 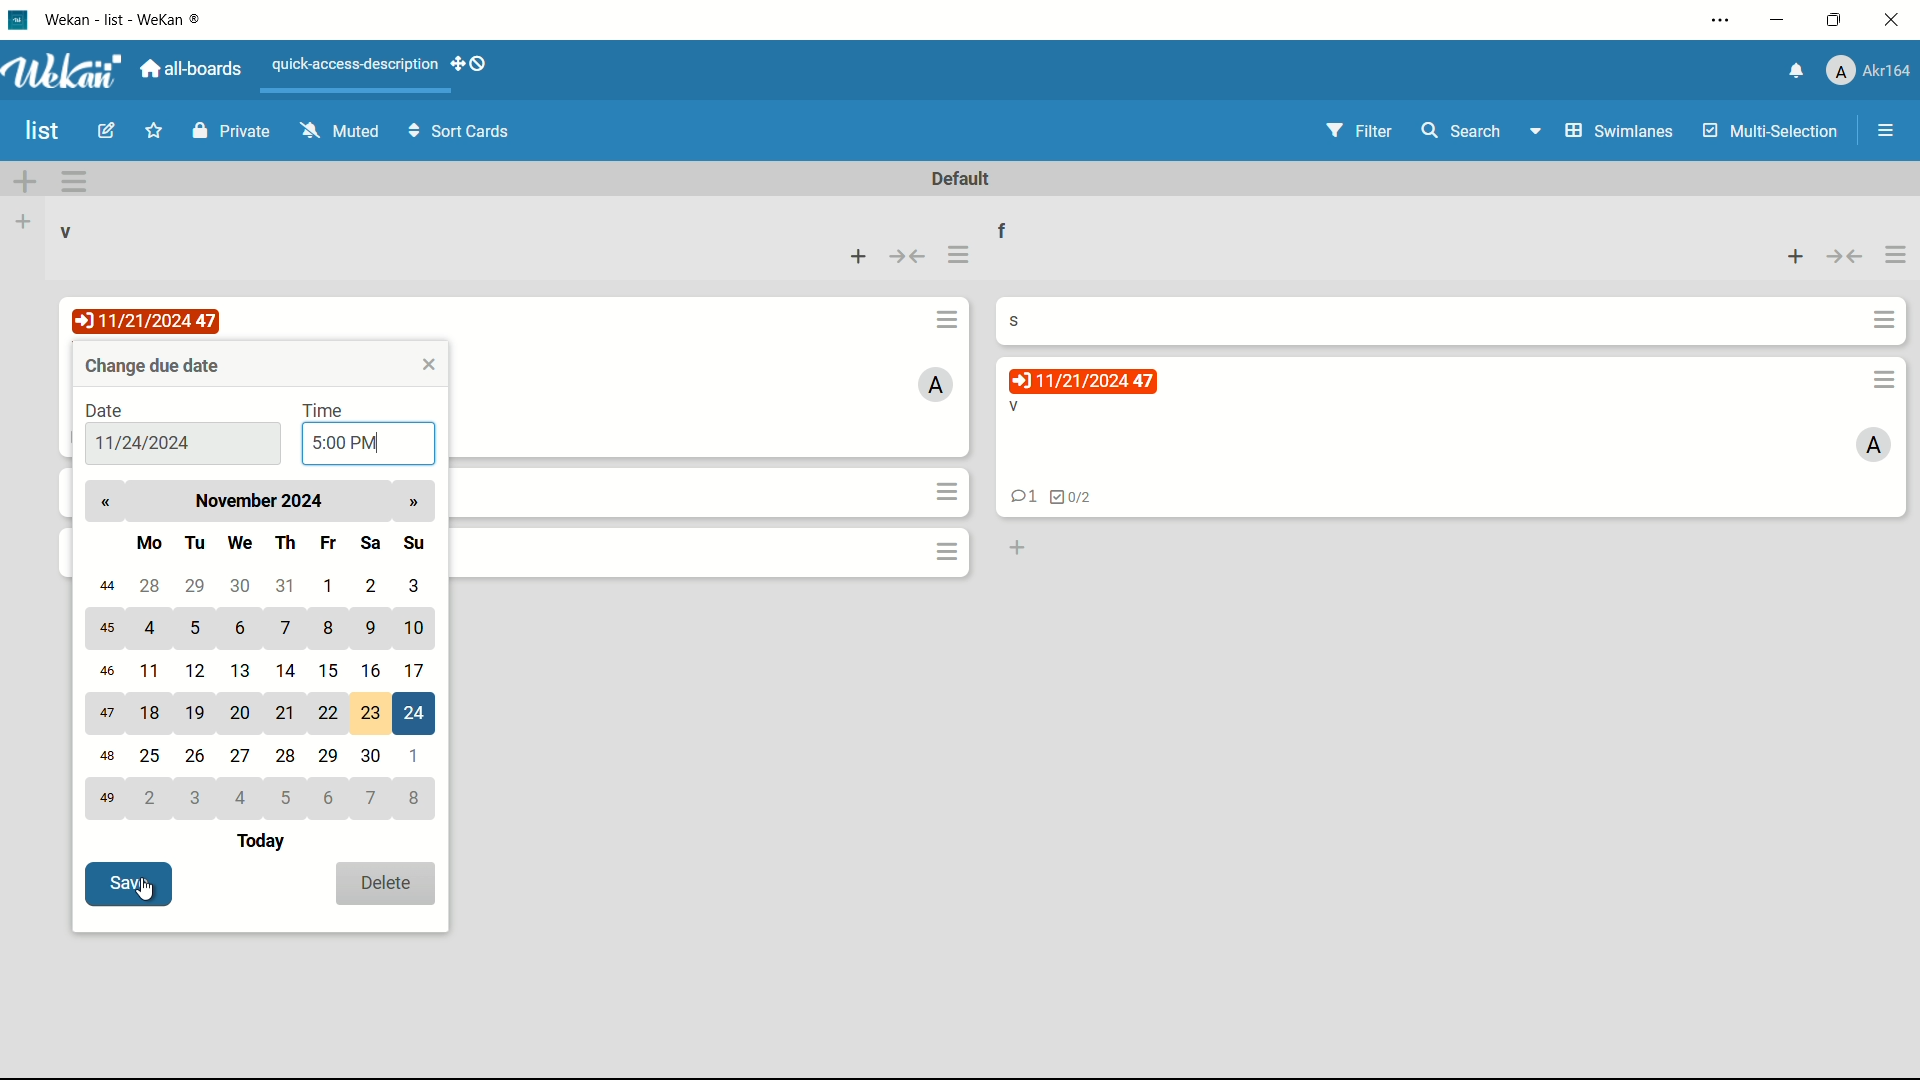 I want to click on 9, so click(x=368, y=626).